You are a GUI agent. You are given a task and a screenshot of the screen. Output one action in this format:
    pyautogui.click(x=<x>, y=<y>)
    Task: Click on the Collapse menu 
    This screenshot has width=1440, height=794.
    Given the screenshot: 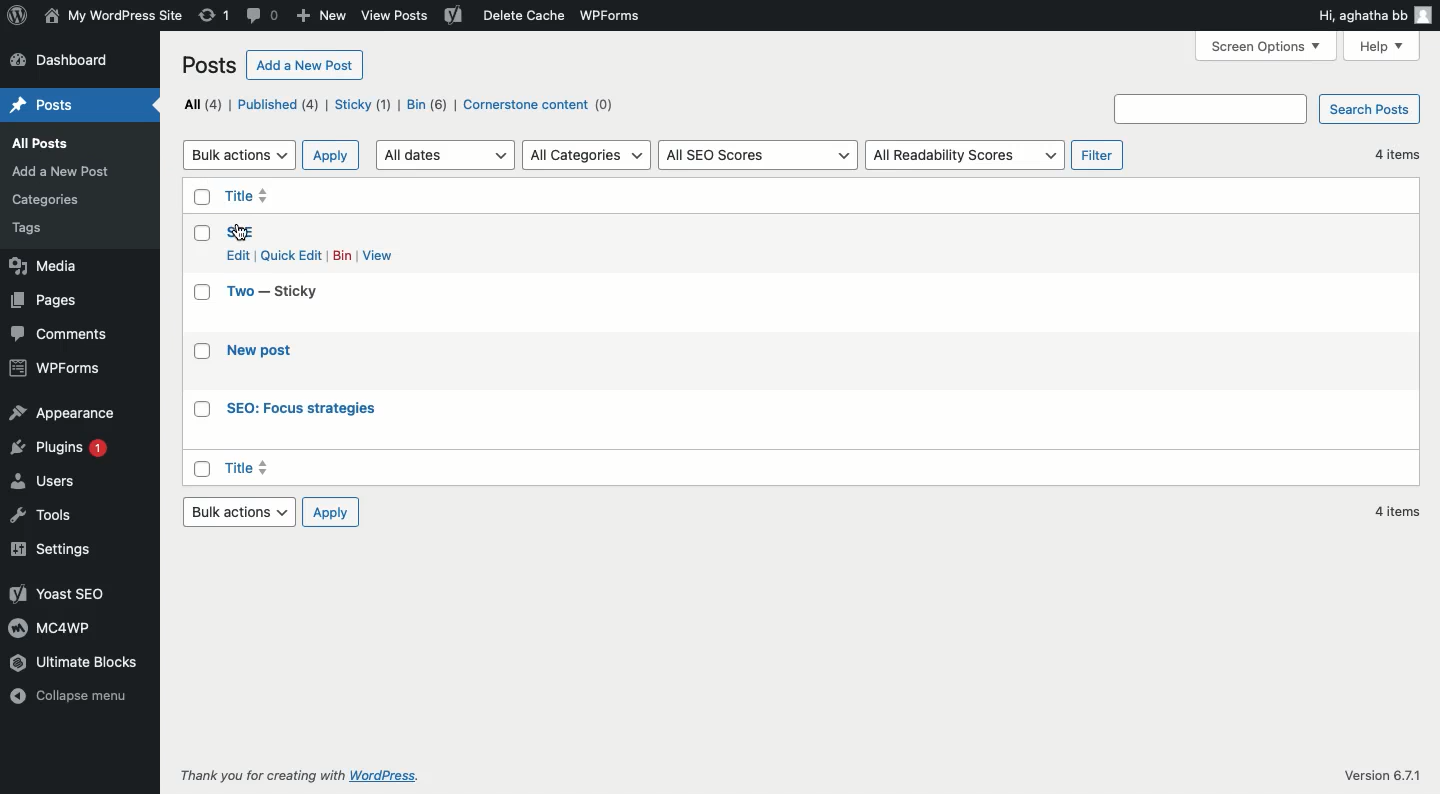 What is the action you would take?
    pyautogui.click(x=81, y=693)
    